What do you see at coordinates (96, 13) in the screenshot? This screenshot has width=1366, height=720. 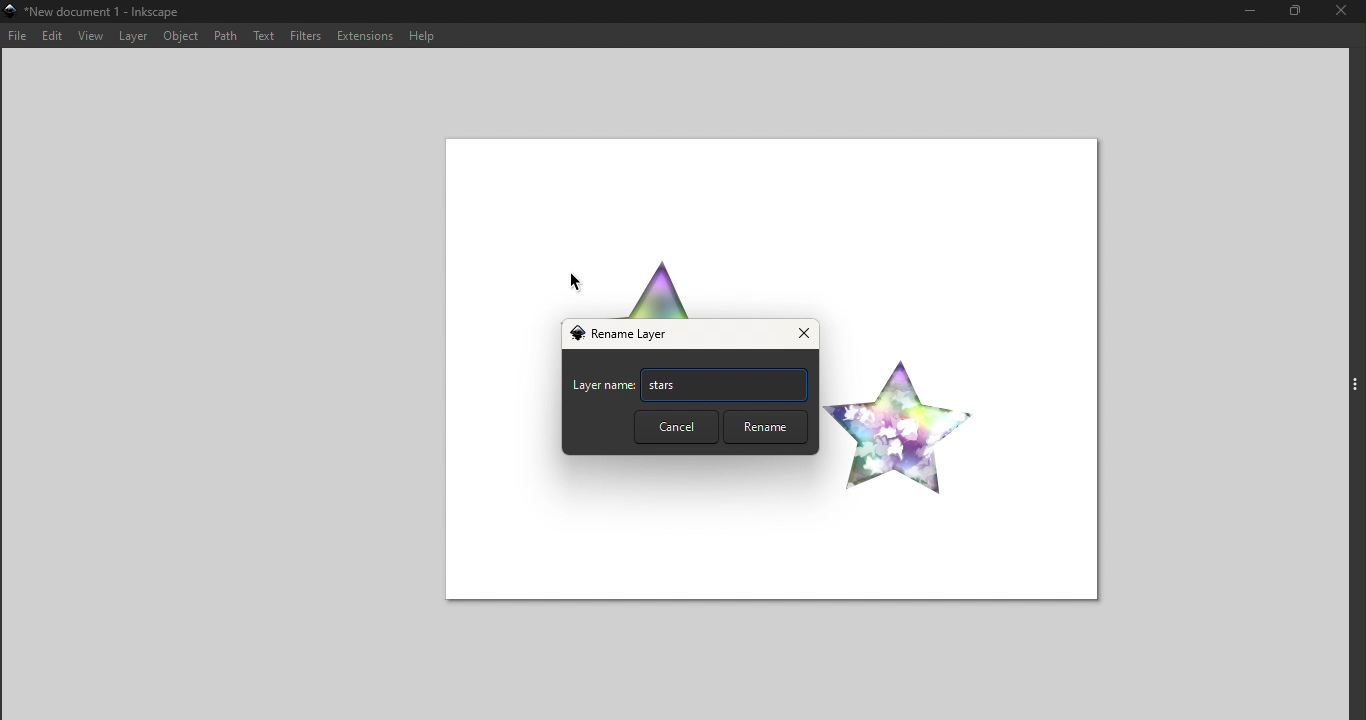 I see `New document 1 - Inkscape` at bounding box center [96, 13].